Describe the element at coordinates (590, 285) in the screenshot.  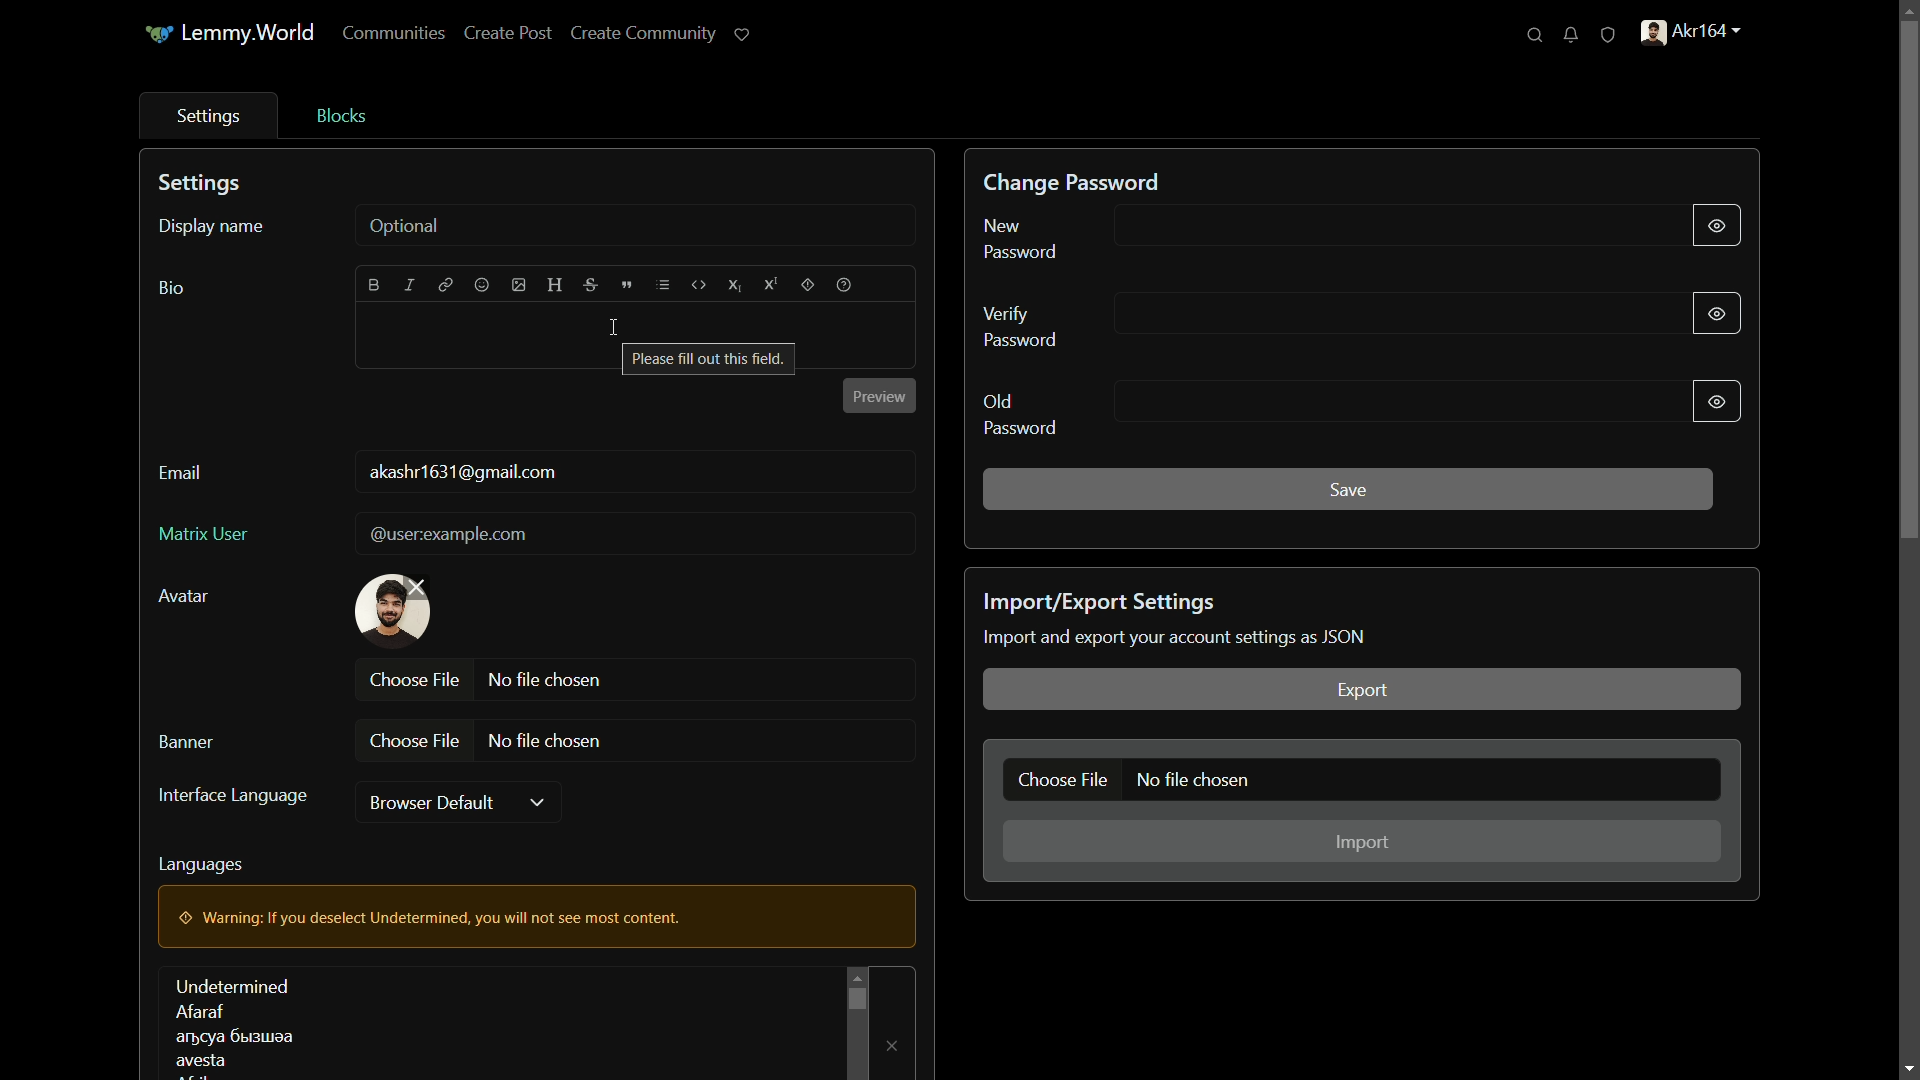
I see `strikethrough` at that location.